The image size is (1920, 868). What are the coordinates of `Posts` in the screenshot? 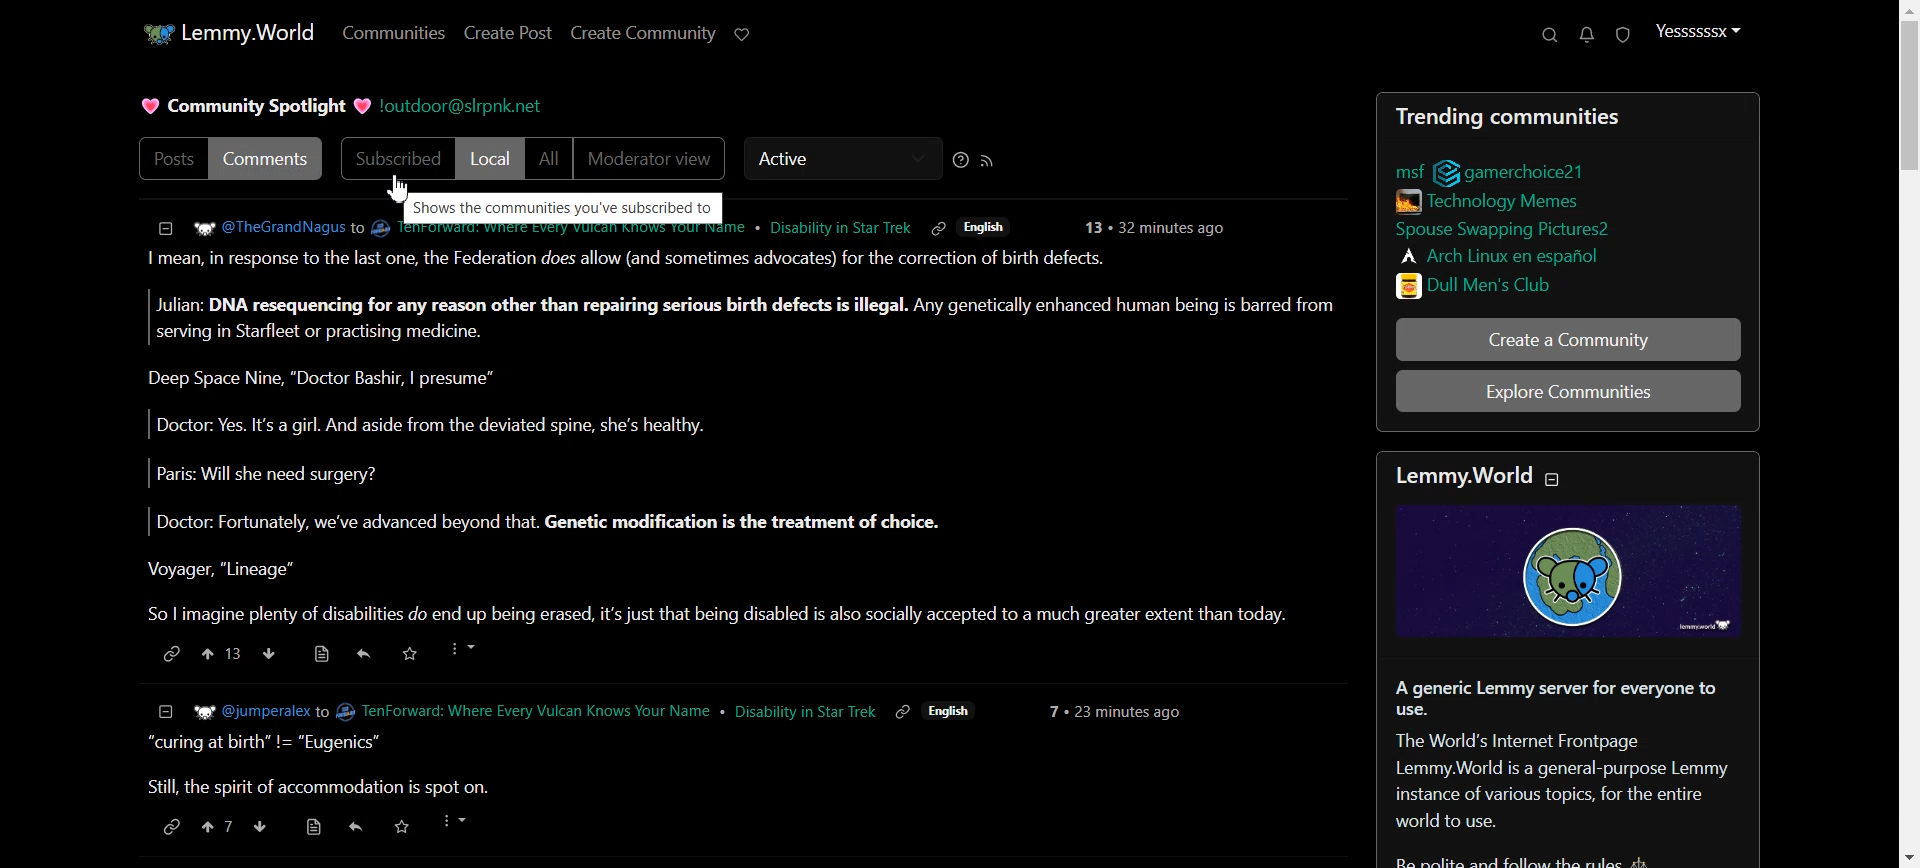 It's located at (1566, 115).